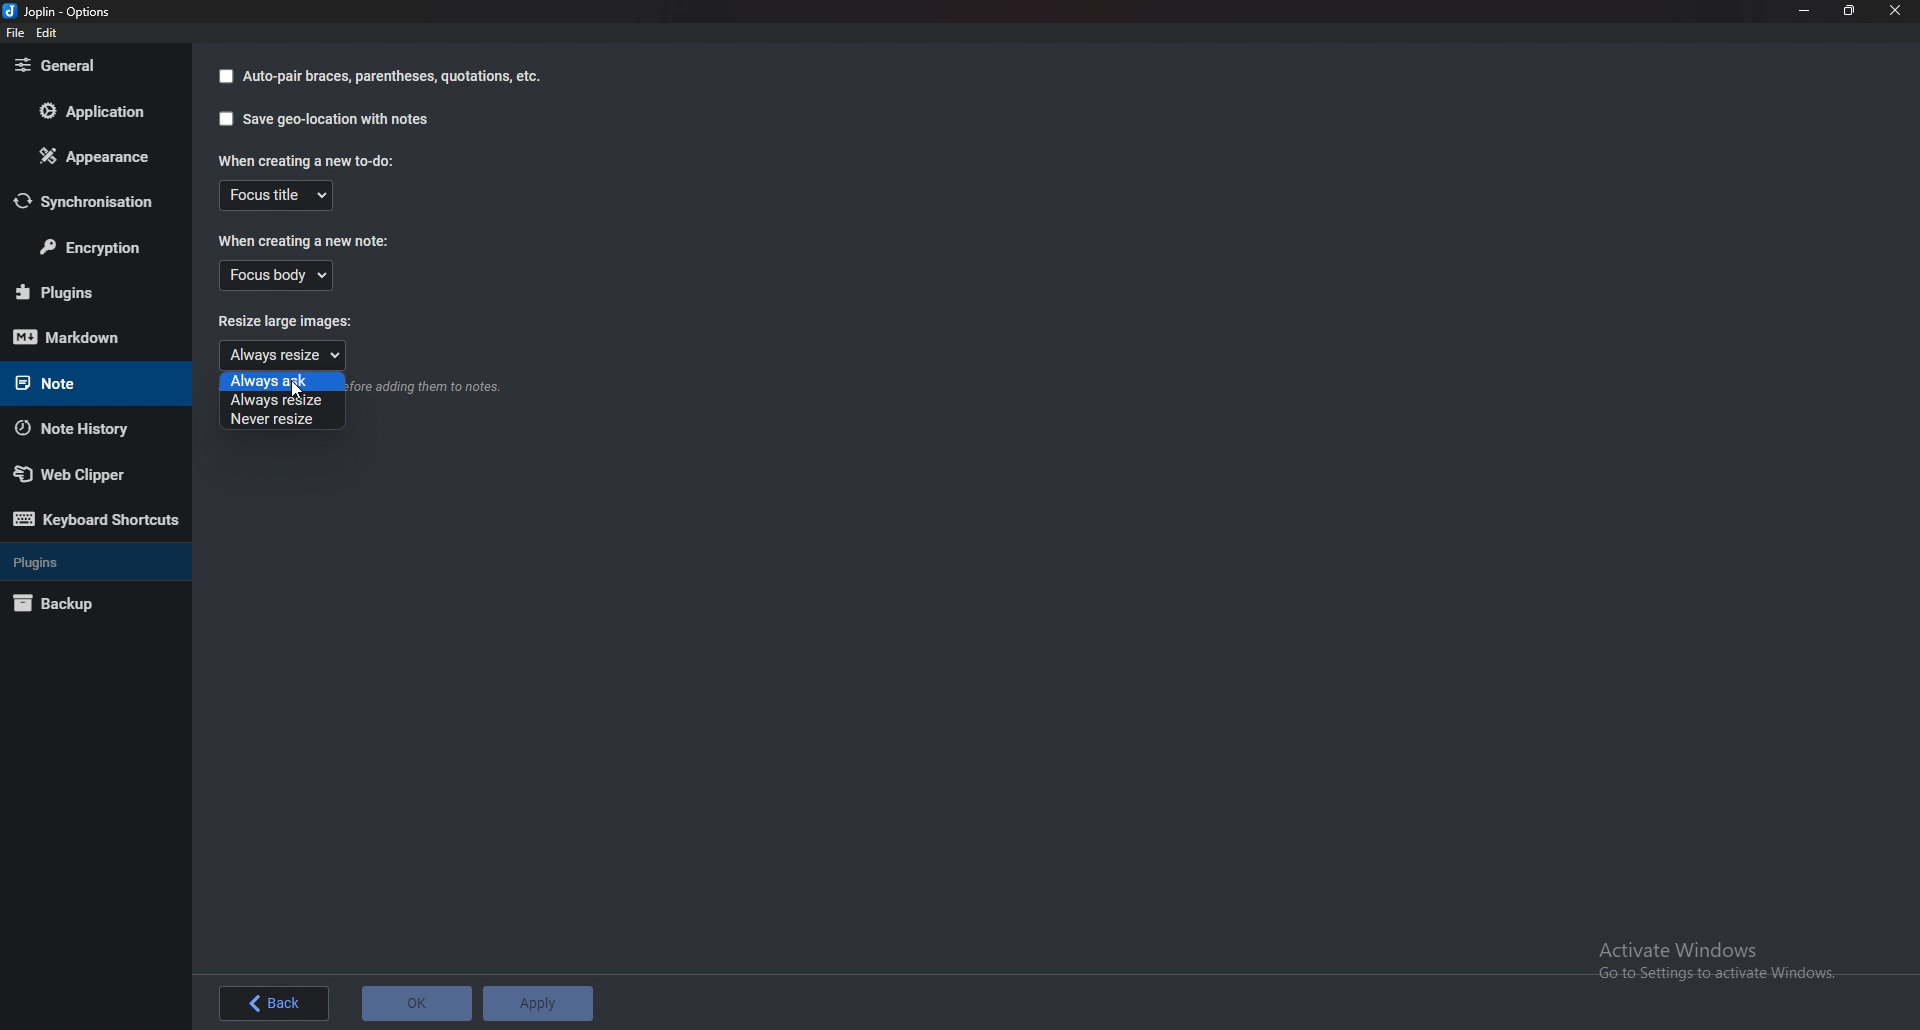 Image resolution: width=1920 pixels, height=1030 pixels. What do you see at coordinates (1894, 10) in the screenshot?
I see `close` at bounding box center [1894, 10].